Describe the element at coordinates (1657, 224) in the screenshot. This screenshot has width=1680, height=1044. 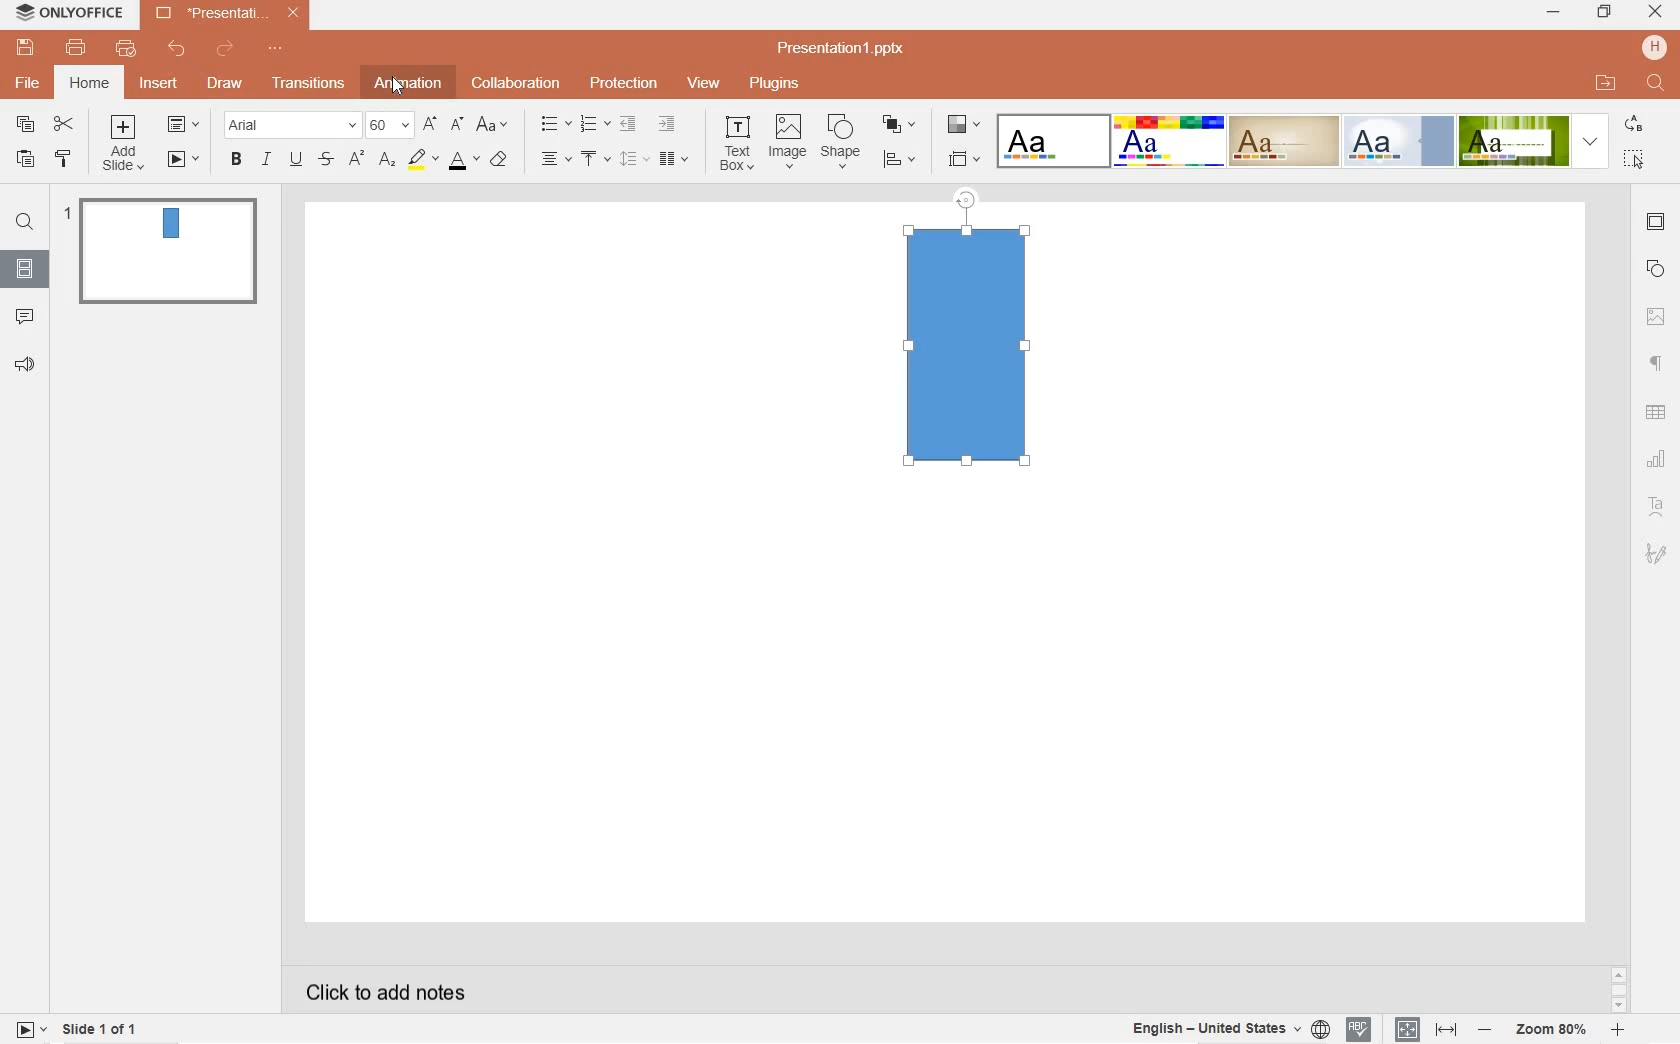
I see `slide settings` at that location.